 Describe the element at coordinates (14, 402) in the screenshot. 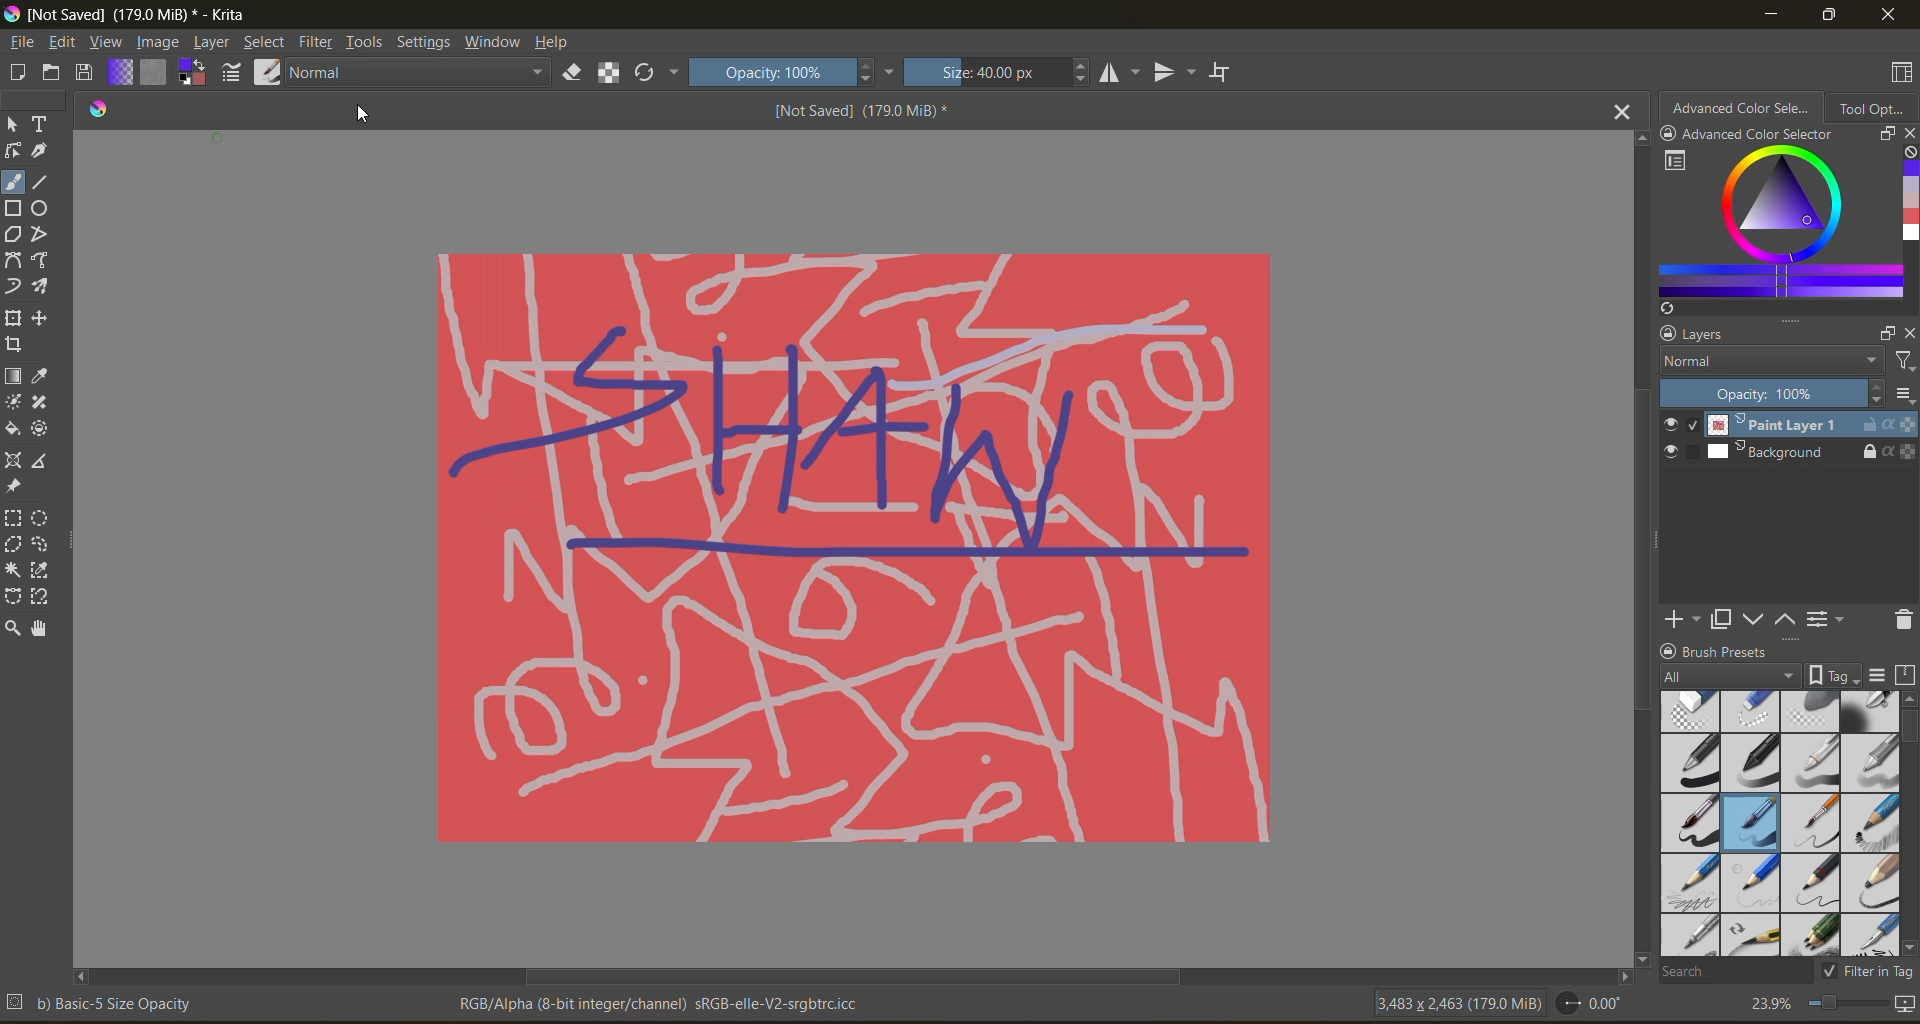

I see `colorize mask tool` at that location.